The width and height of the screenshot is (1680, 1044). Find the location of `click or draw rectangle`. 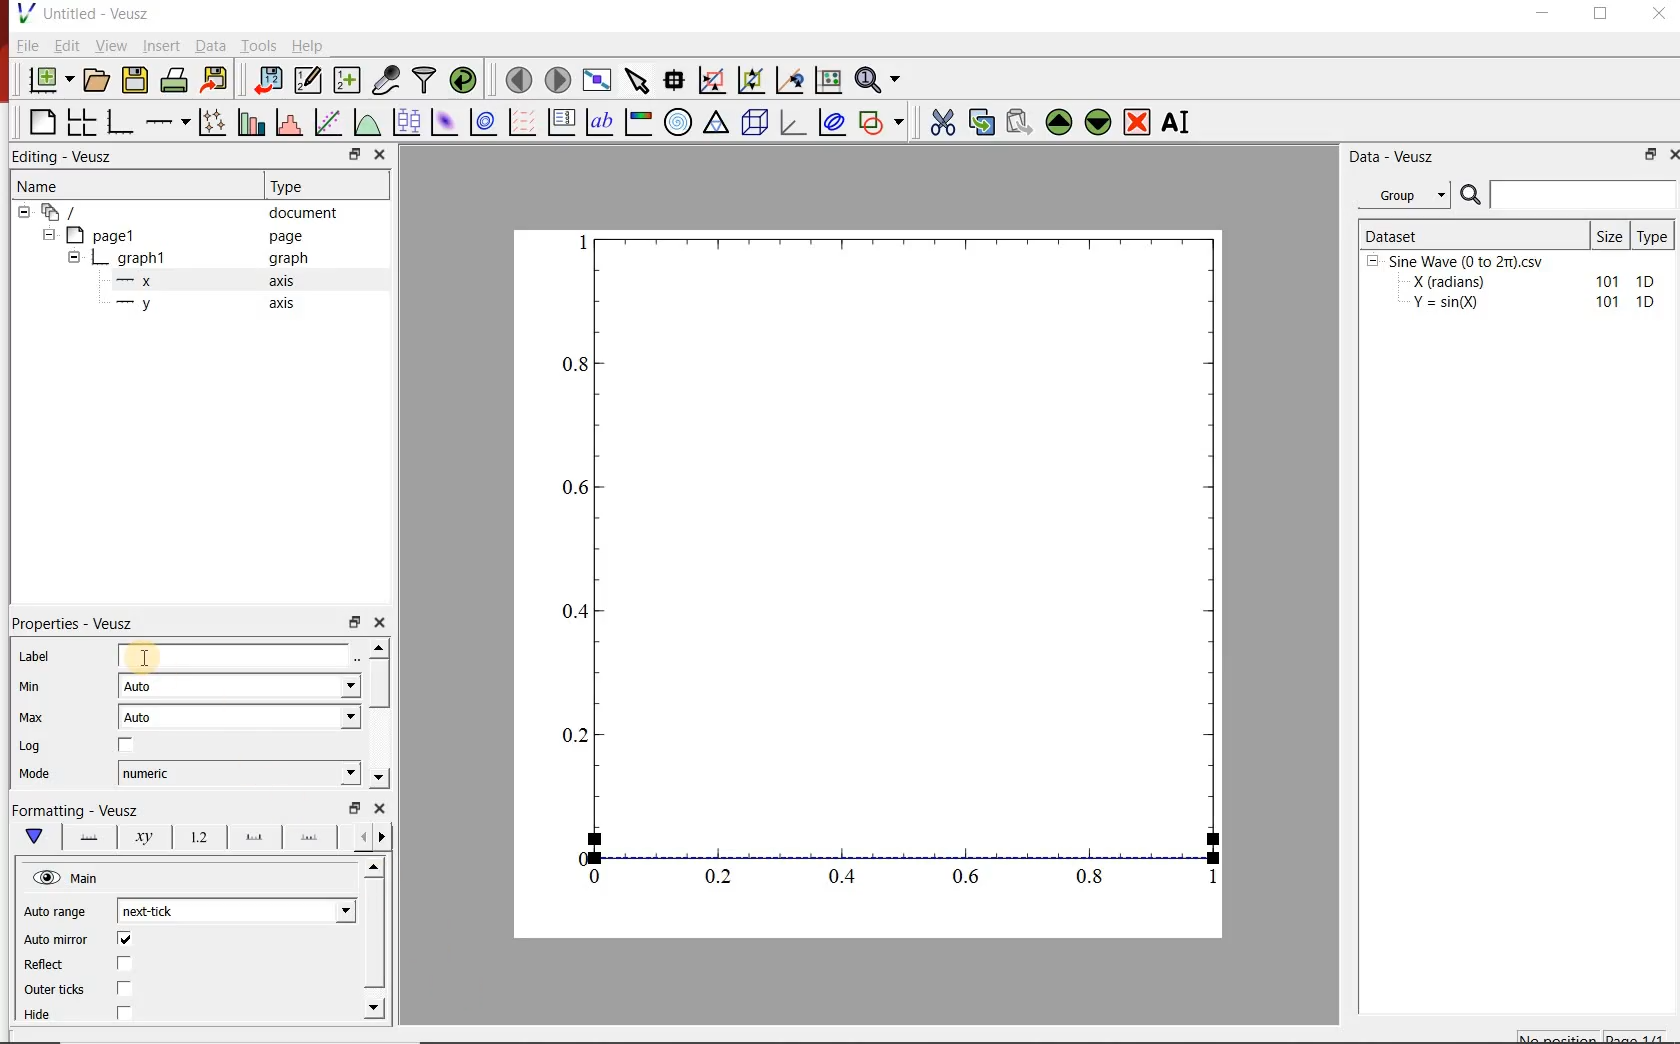

click or draw rectangle is located at coordinates (712, 78).